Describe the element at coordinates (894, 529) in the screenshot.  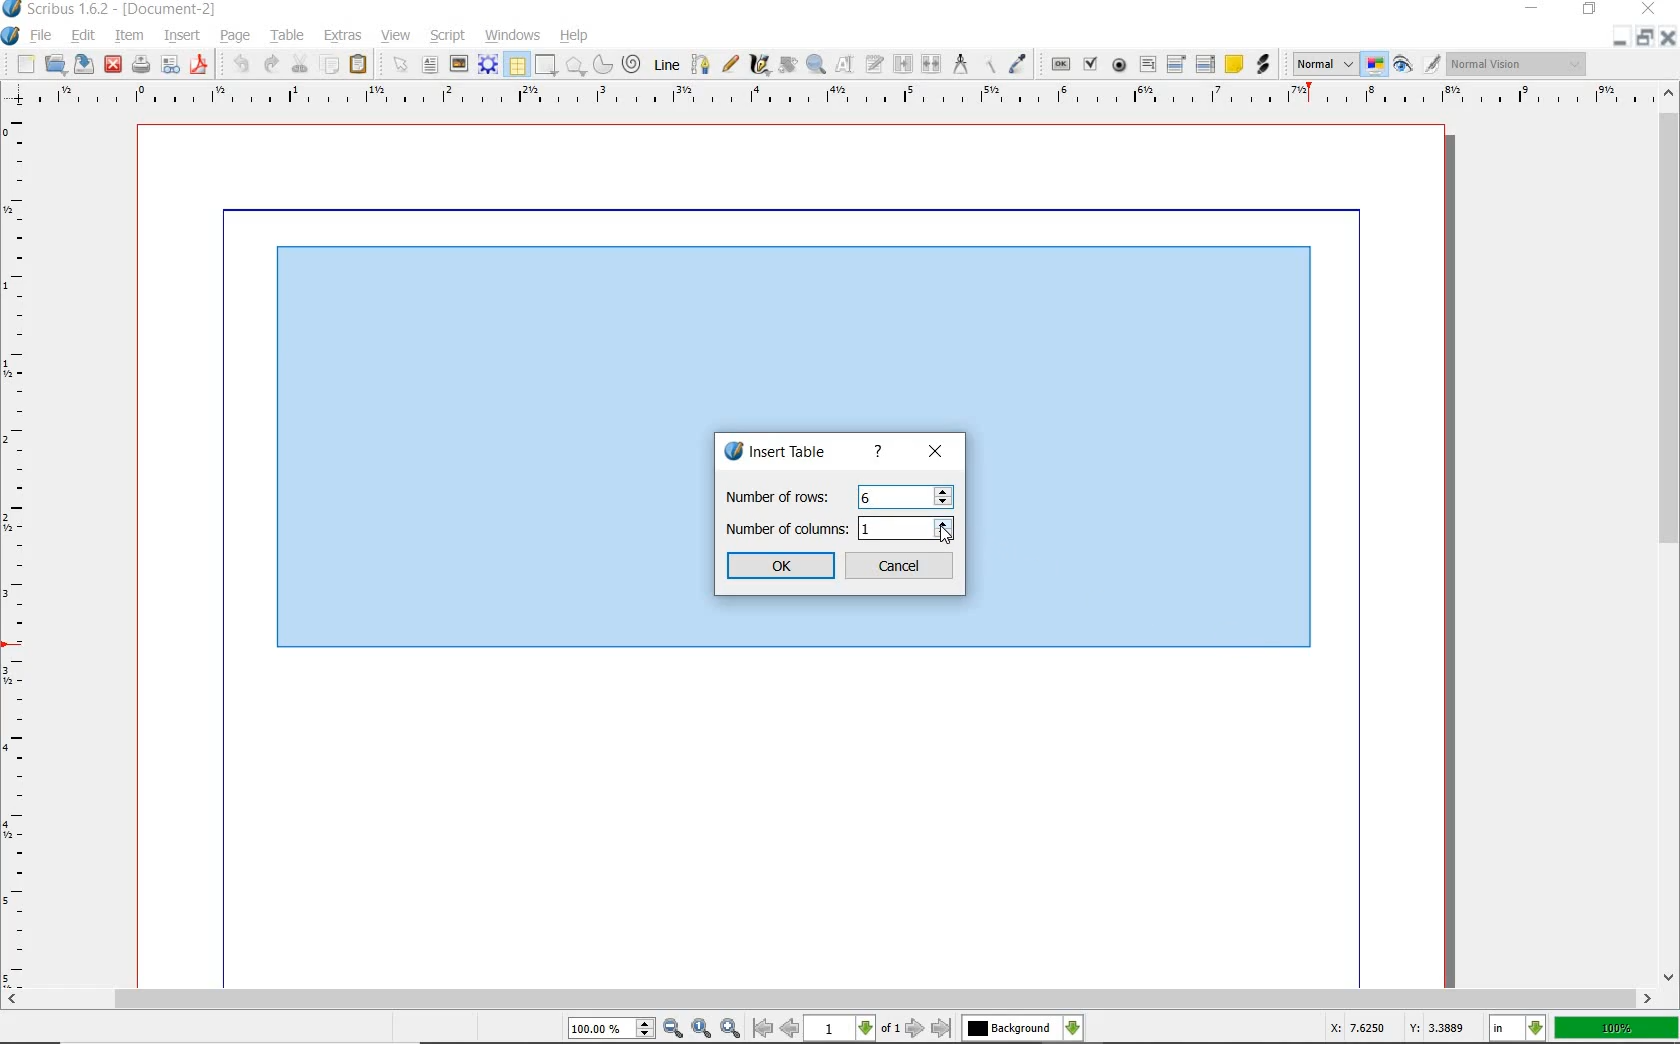
I see `number of columns` at that location.